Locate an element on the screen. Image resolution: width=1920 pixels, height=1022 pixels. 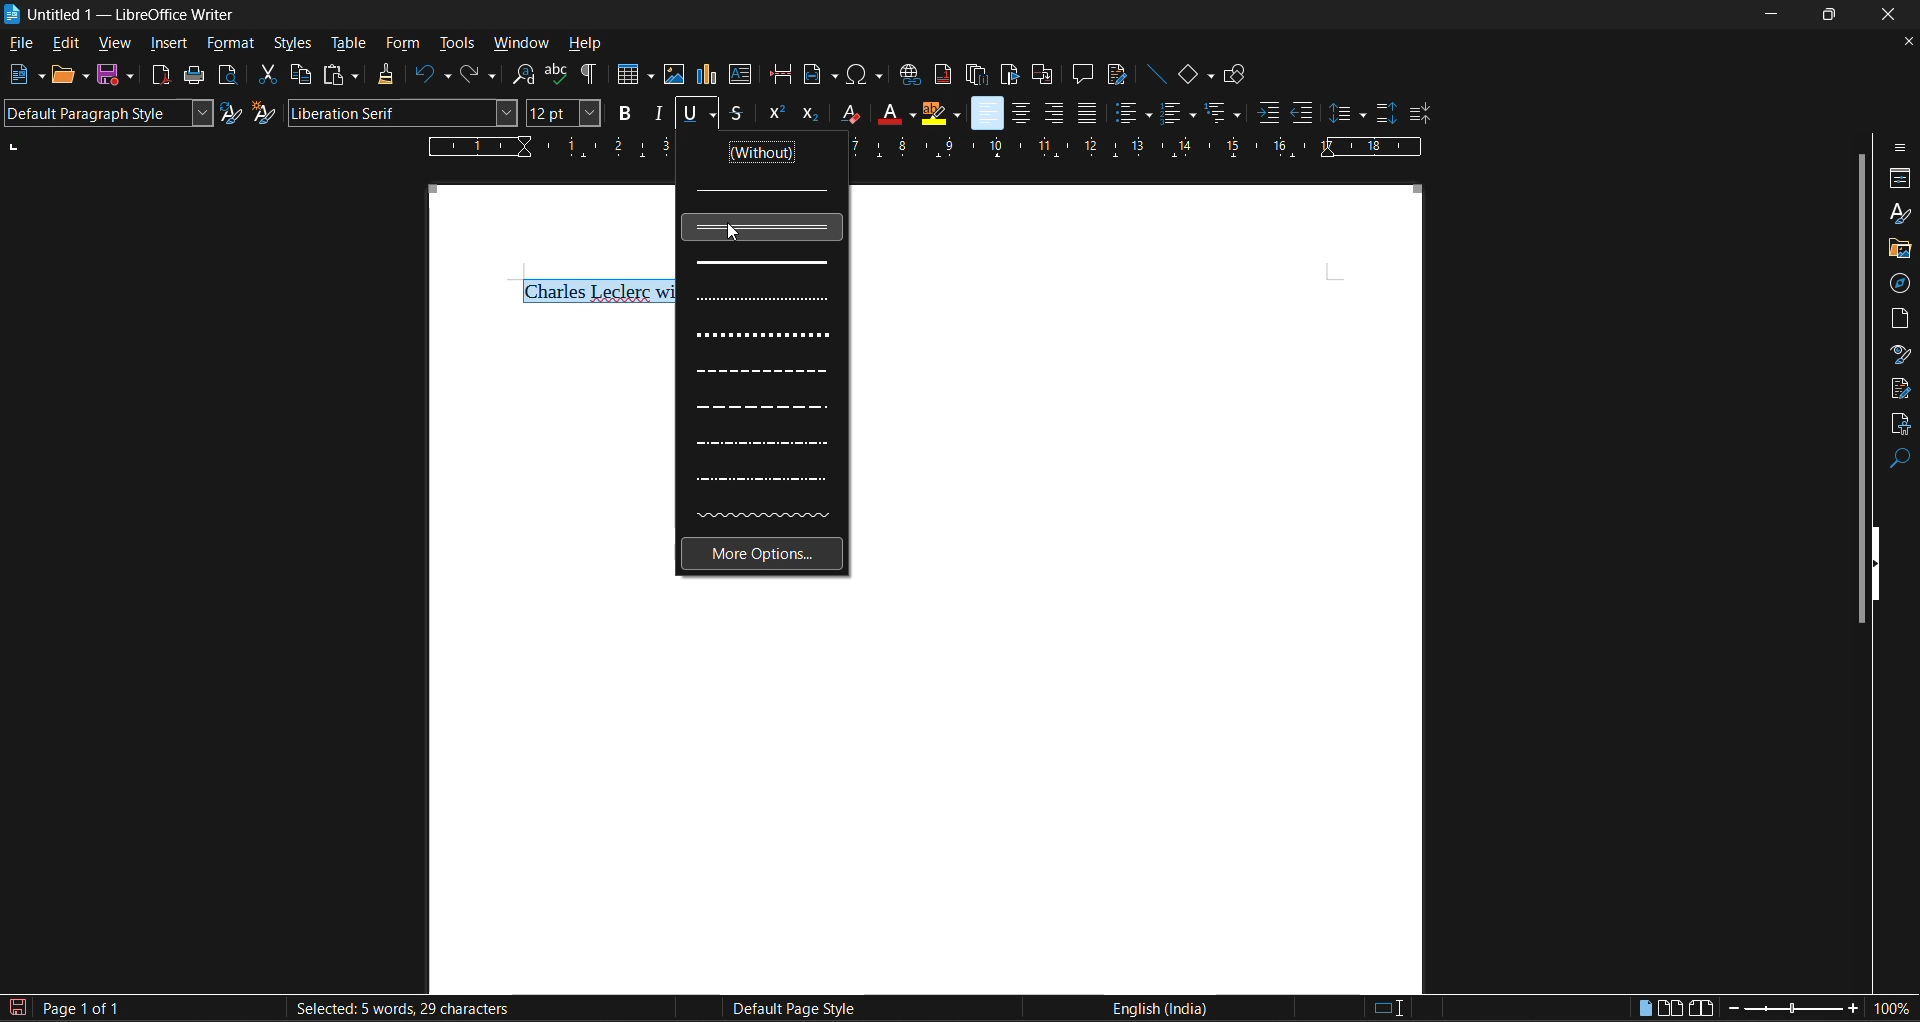
help is located at coordinates (585, 45).